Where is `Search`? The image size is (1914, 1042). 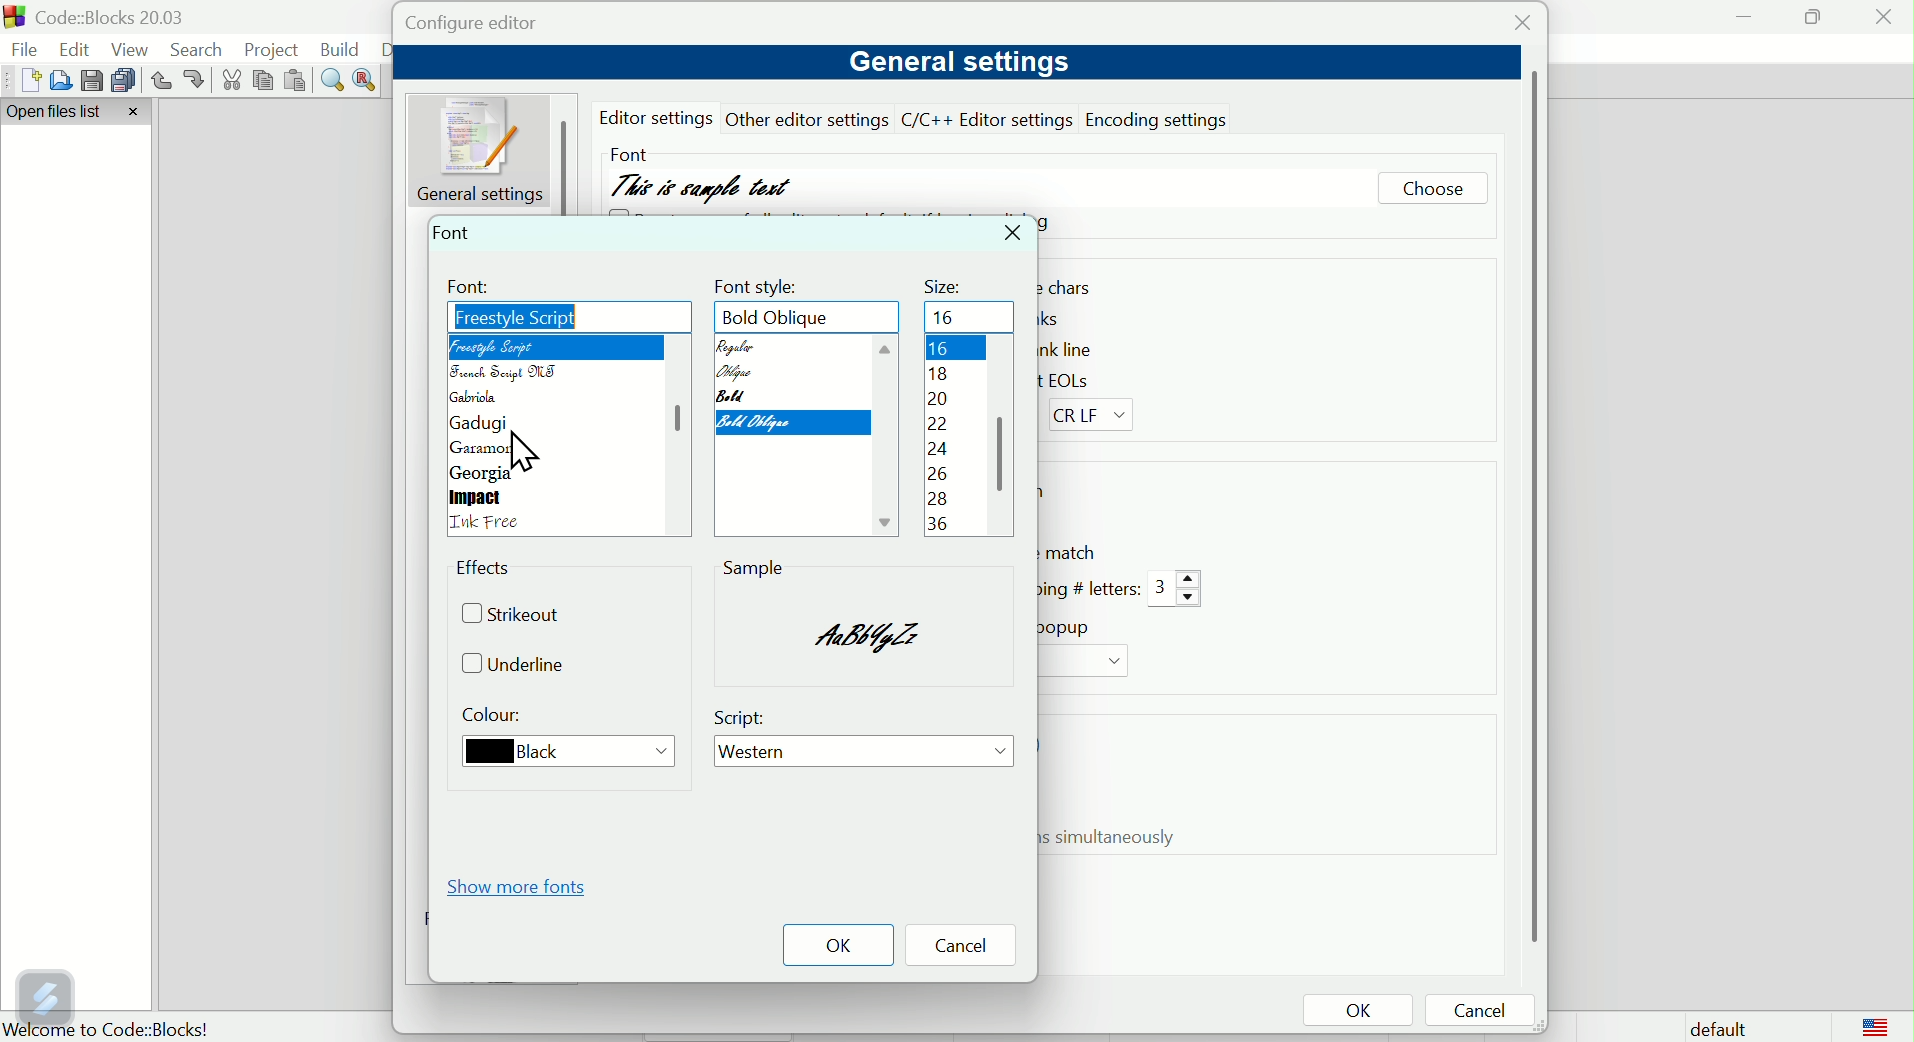
Search is located at coordinates (202, 50).